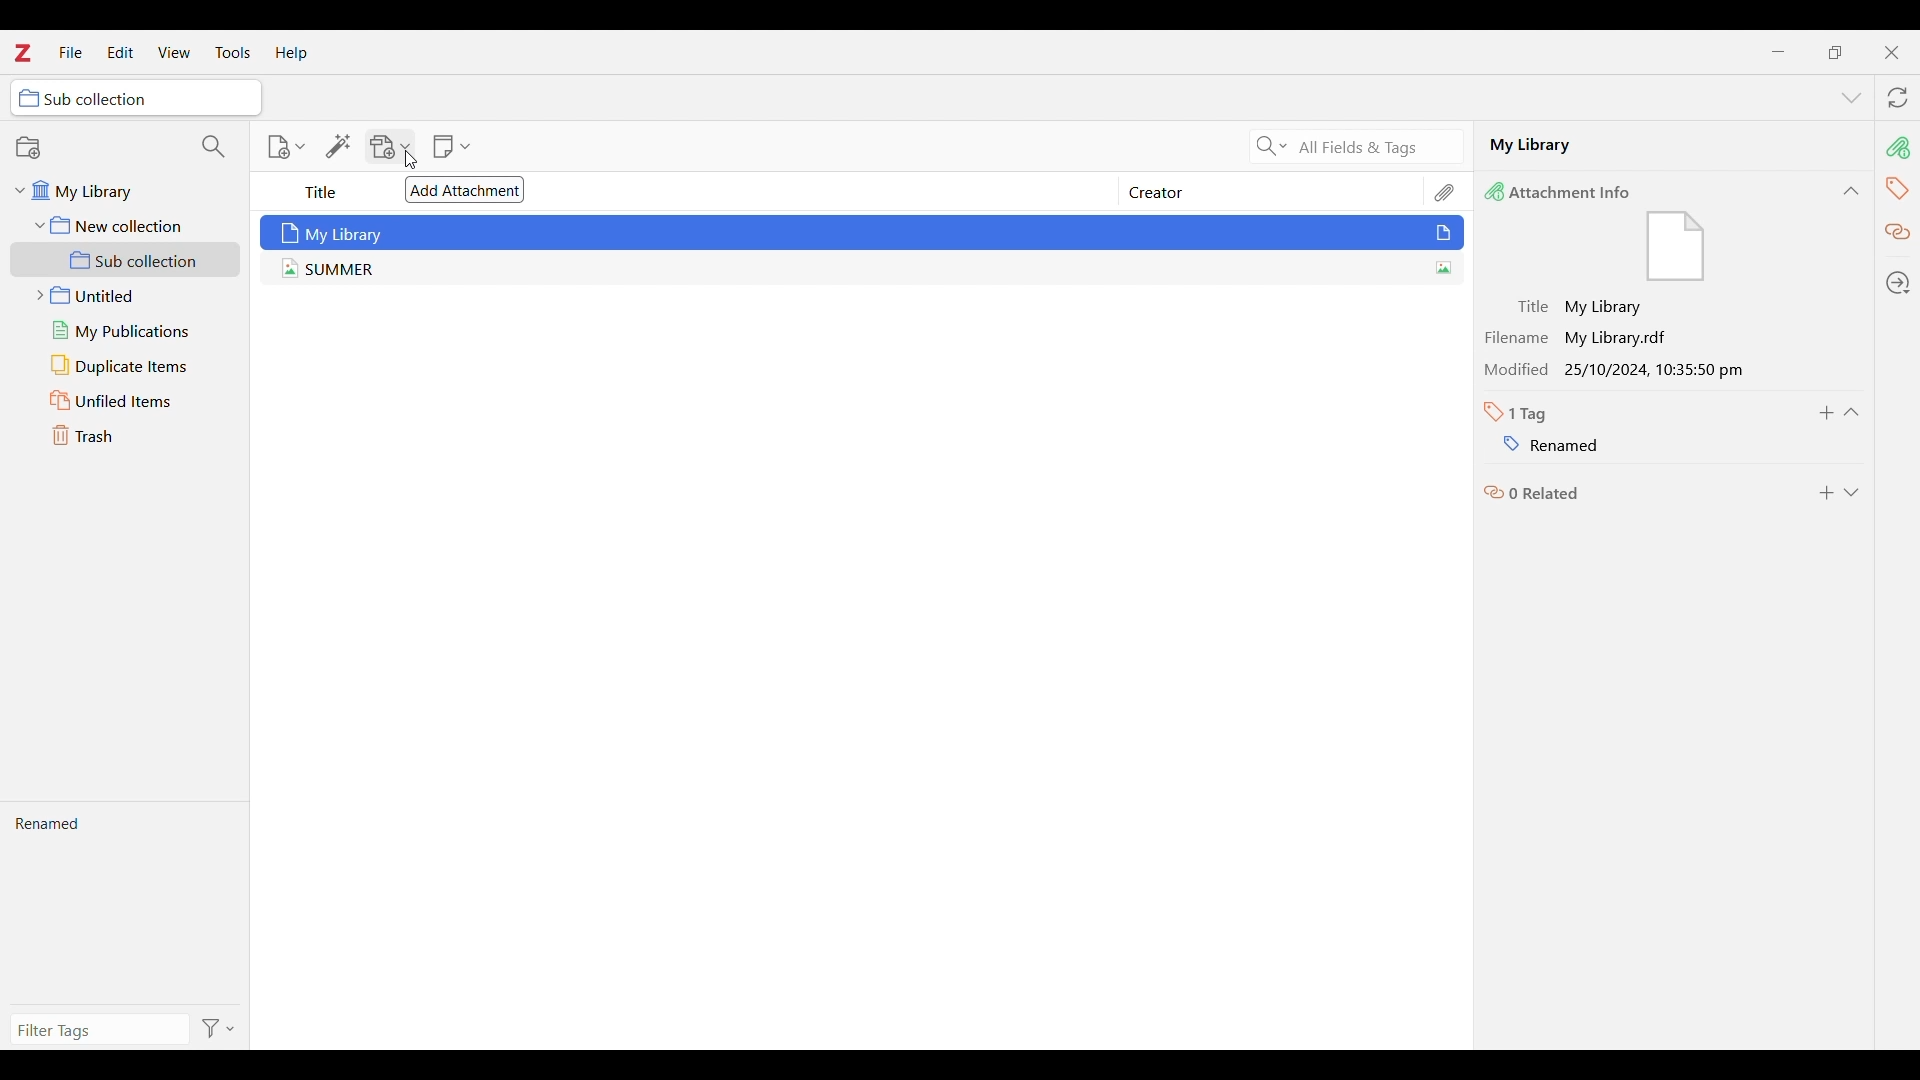  What do you see at coordinates (1269, 145) in the screenshot?
I see `Search criteria options` at bounding box center [1269, 145].